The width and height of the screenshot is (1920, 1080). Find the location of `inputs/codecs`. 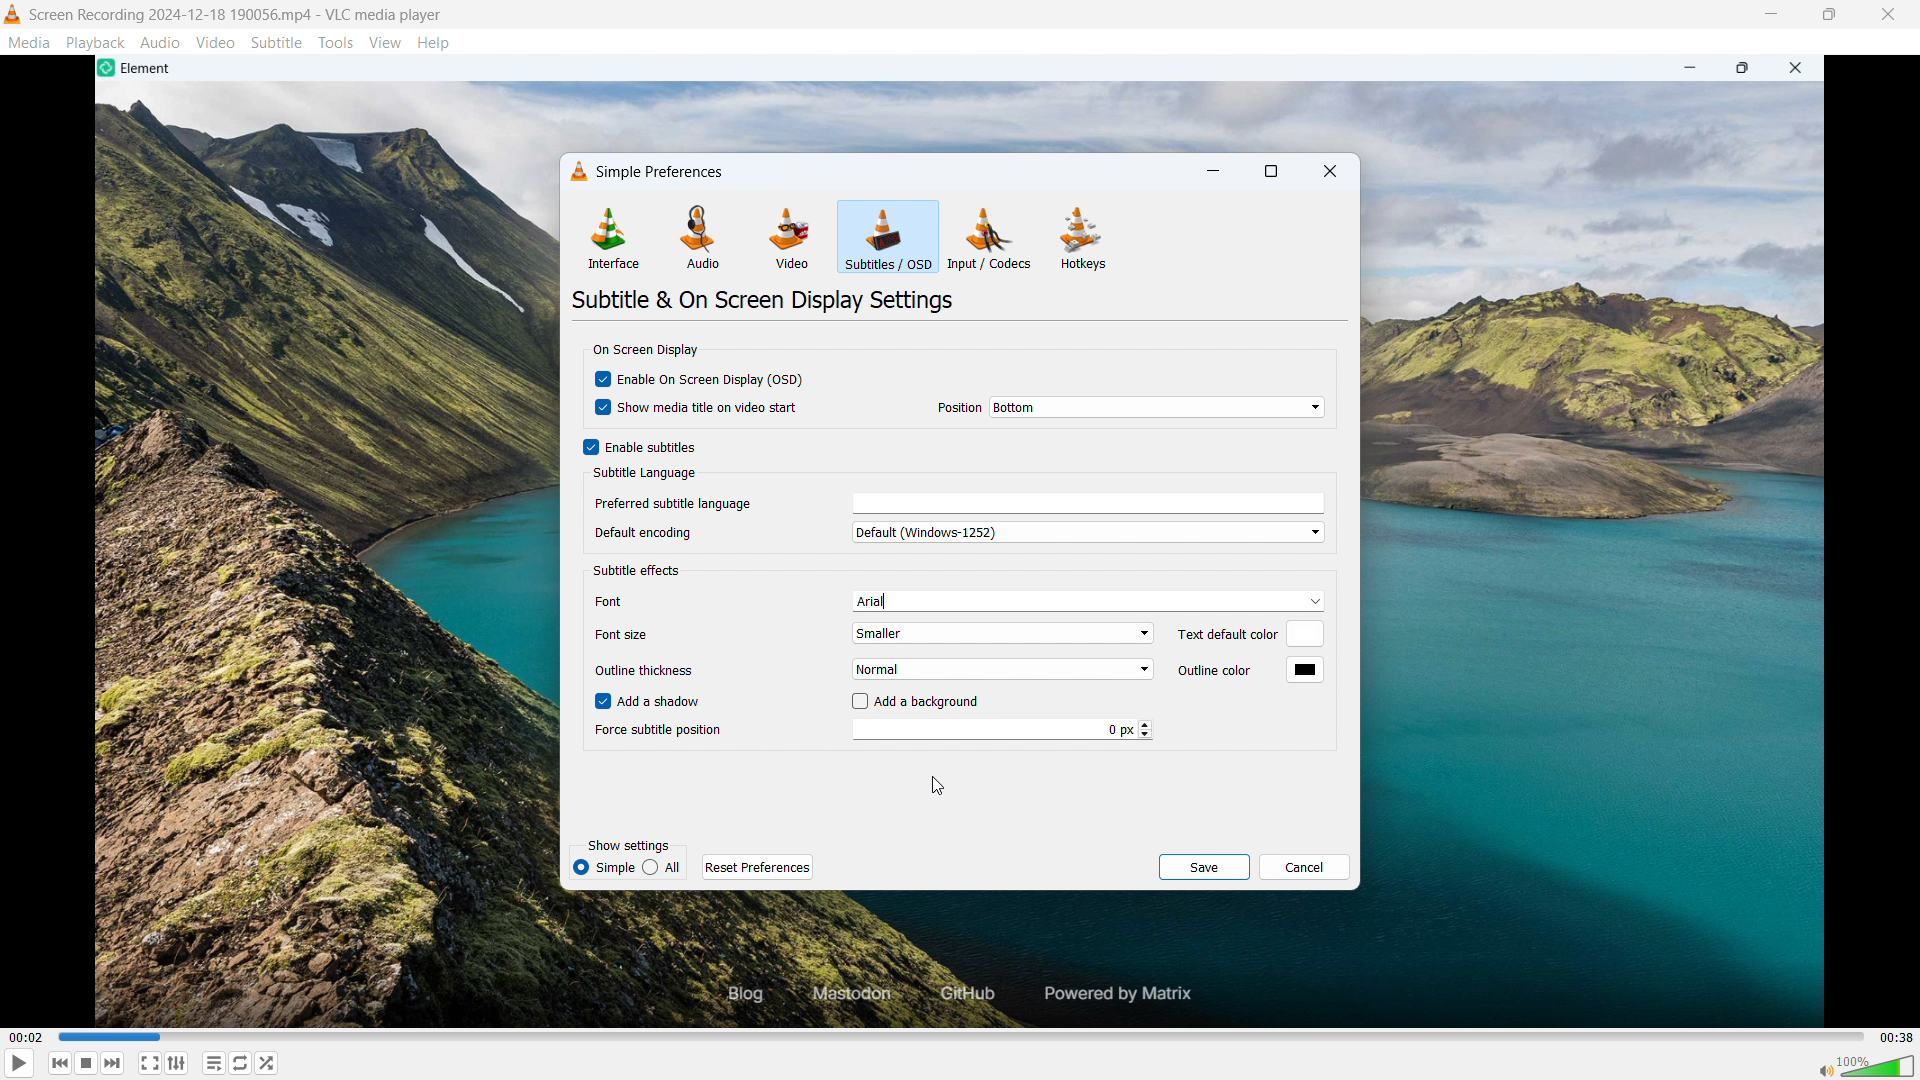

inputs/codecs is located at coordinates (991, 237).